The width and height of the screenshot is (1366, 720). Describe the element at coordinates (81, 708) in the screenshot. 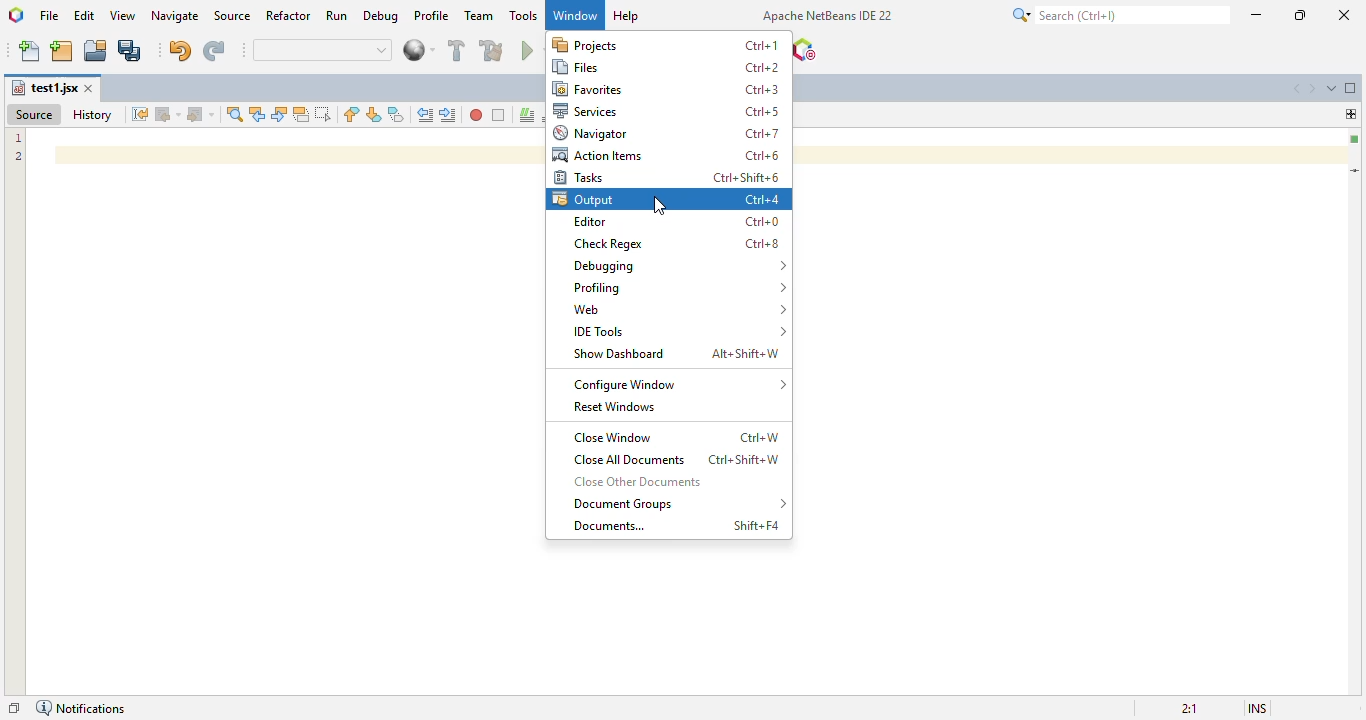

I see `notifications` at that location.